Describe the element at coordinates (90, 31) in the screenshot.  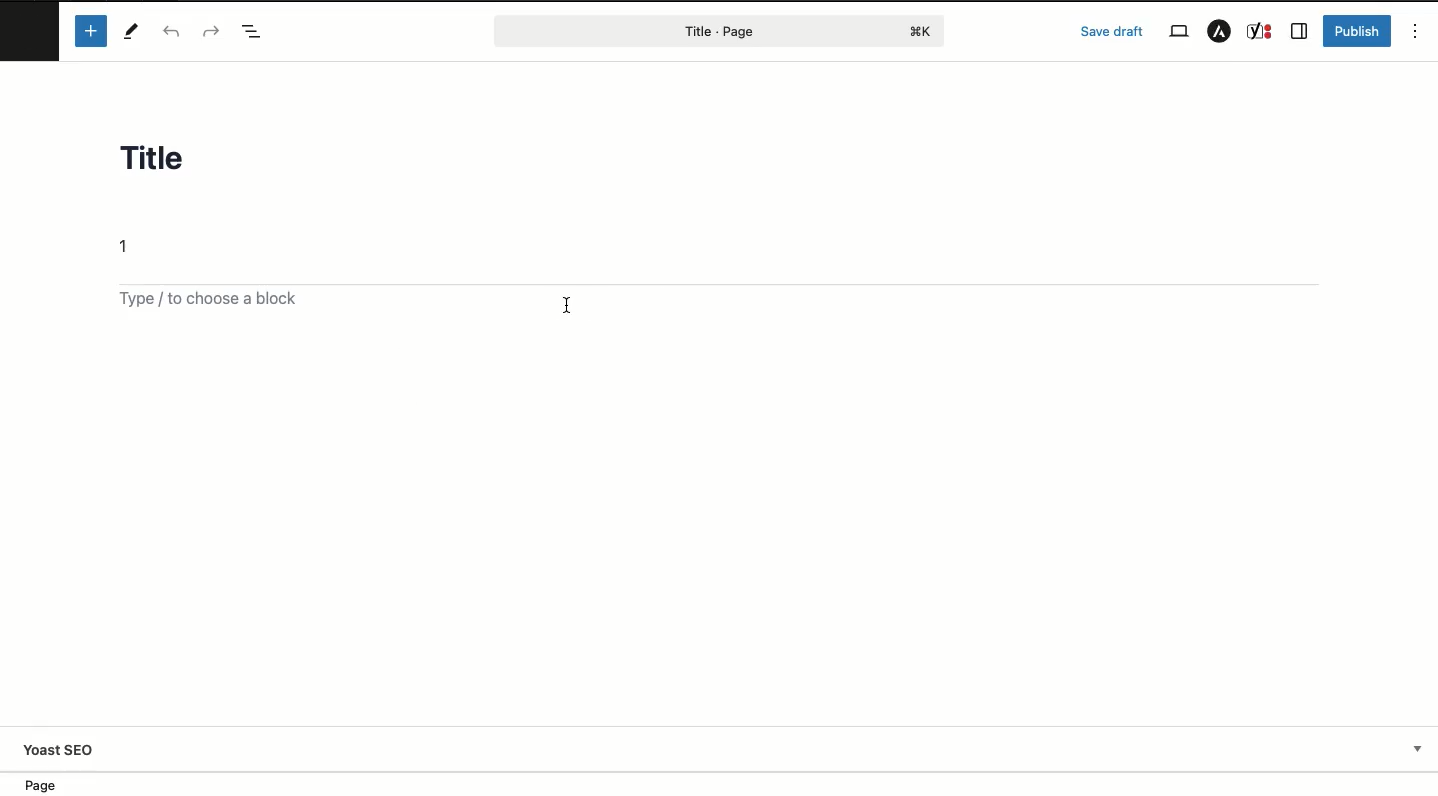
I see `Add block` at that location.